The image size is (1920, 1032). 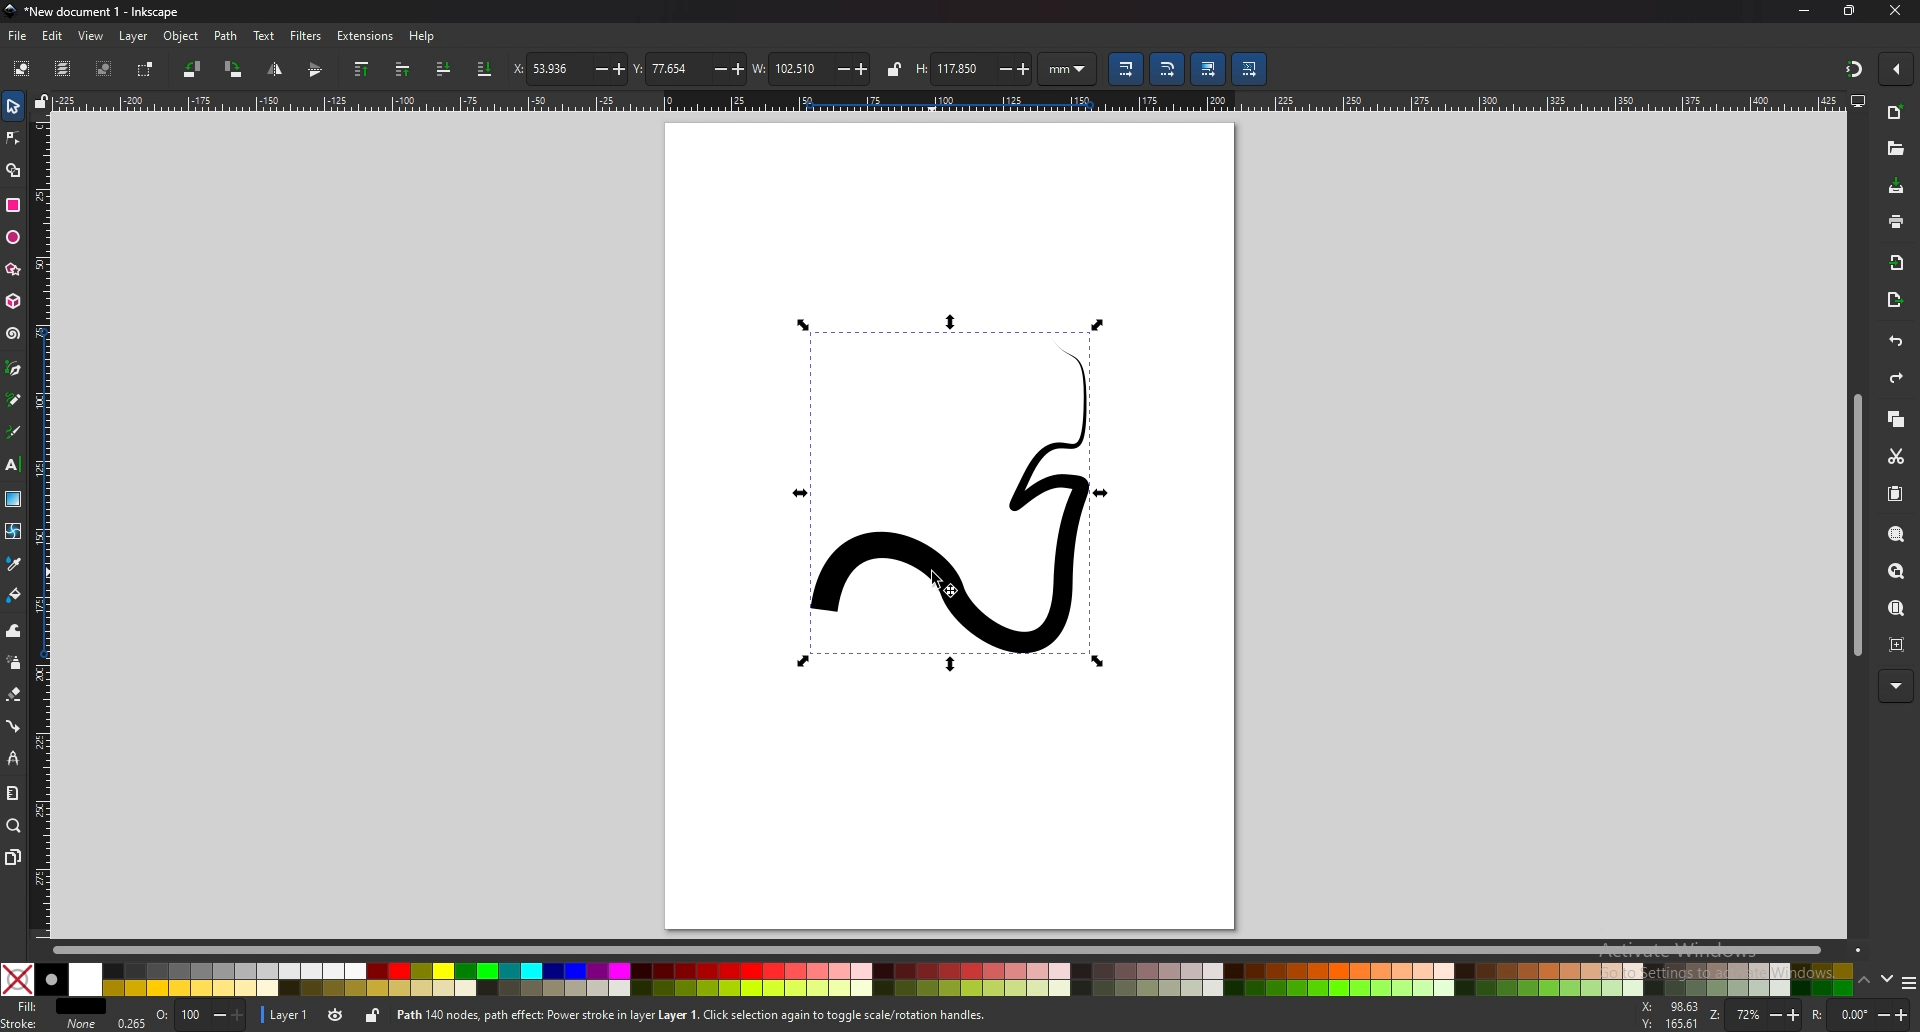 What do you see at coordinates (13, 529) in the screenshot?
I see `mesh` at bounding box center [13, 529].